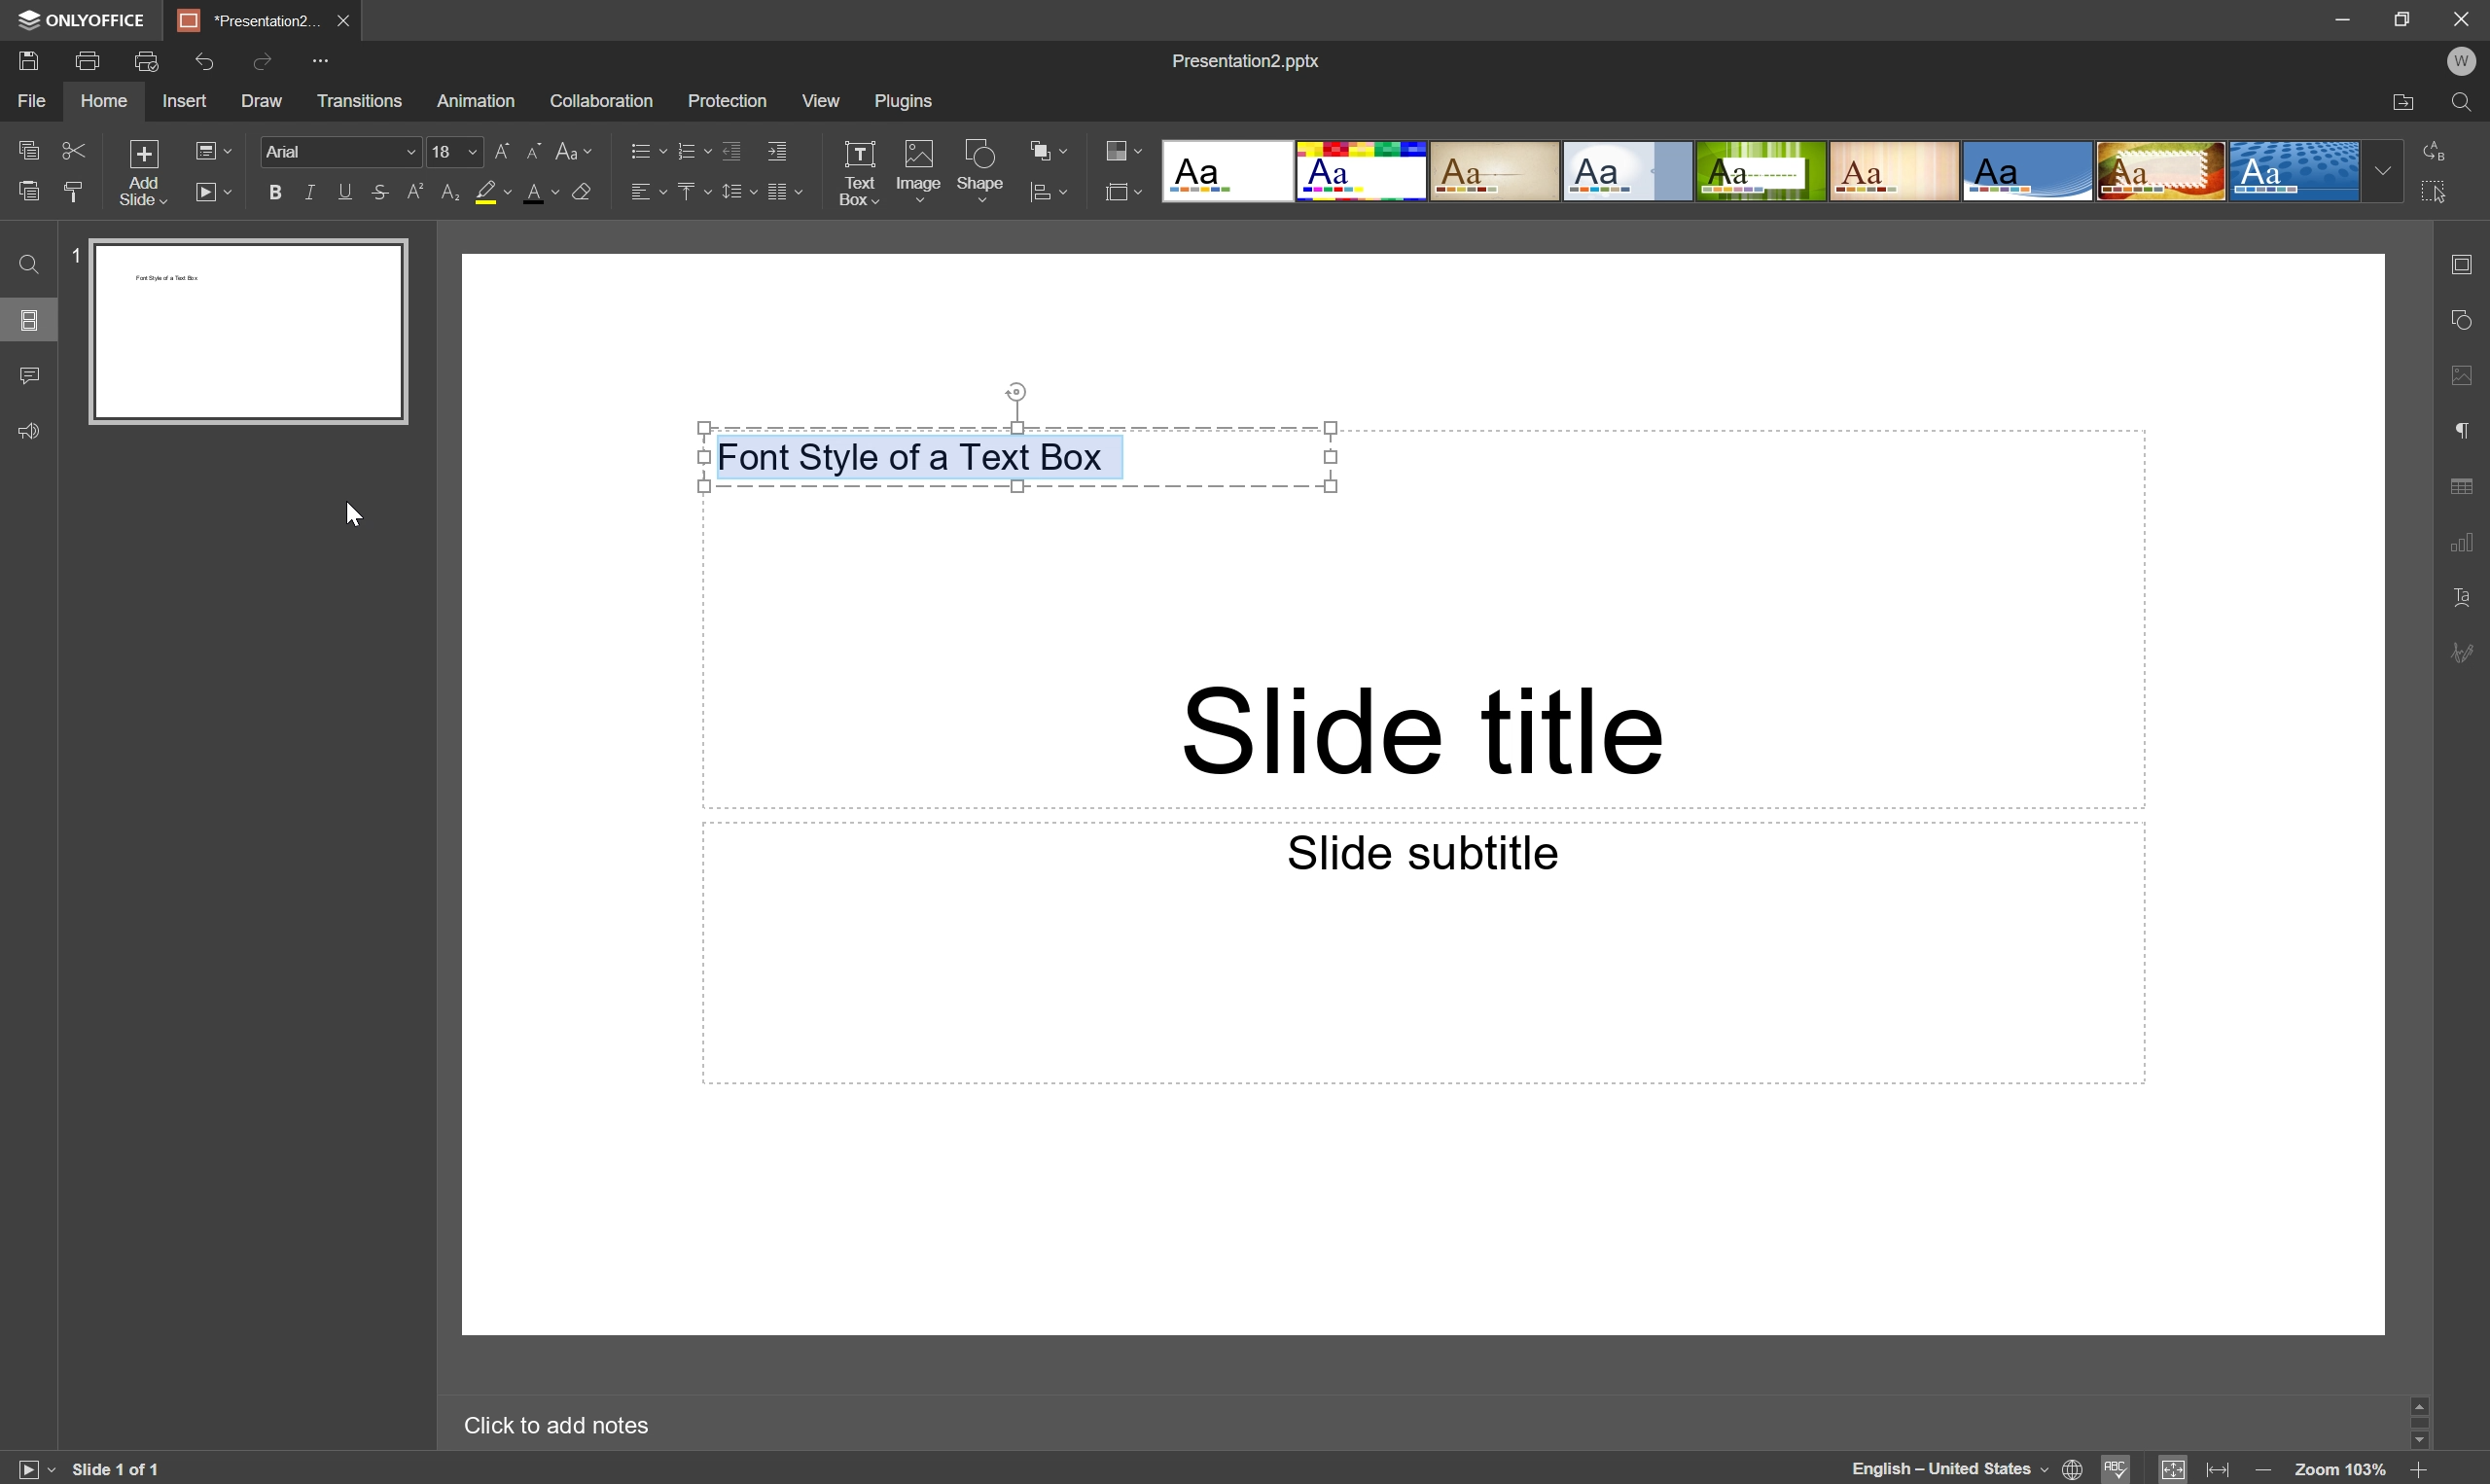 The image size is (2490, 1484). I want to click on Slide settings, so click(2468, 263).